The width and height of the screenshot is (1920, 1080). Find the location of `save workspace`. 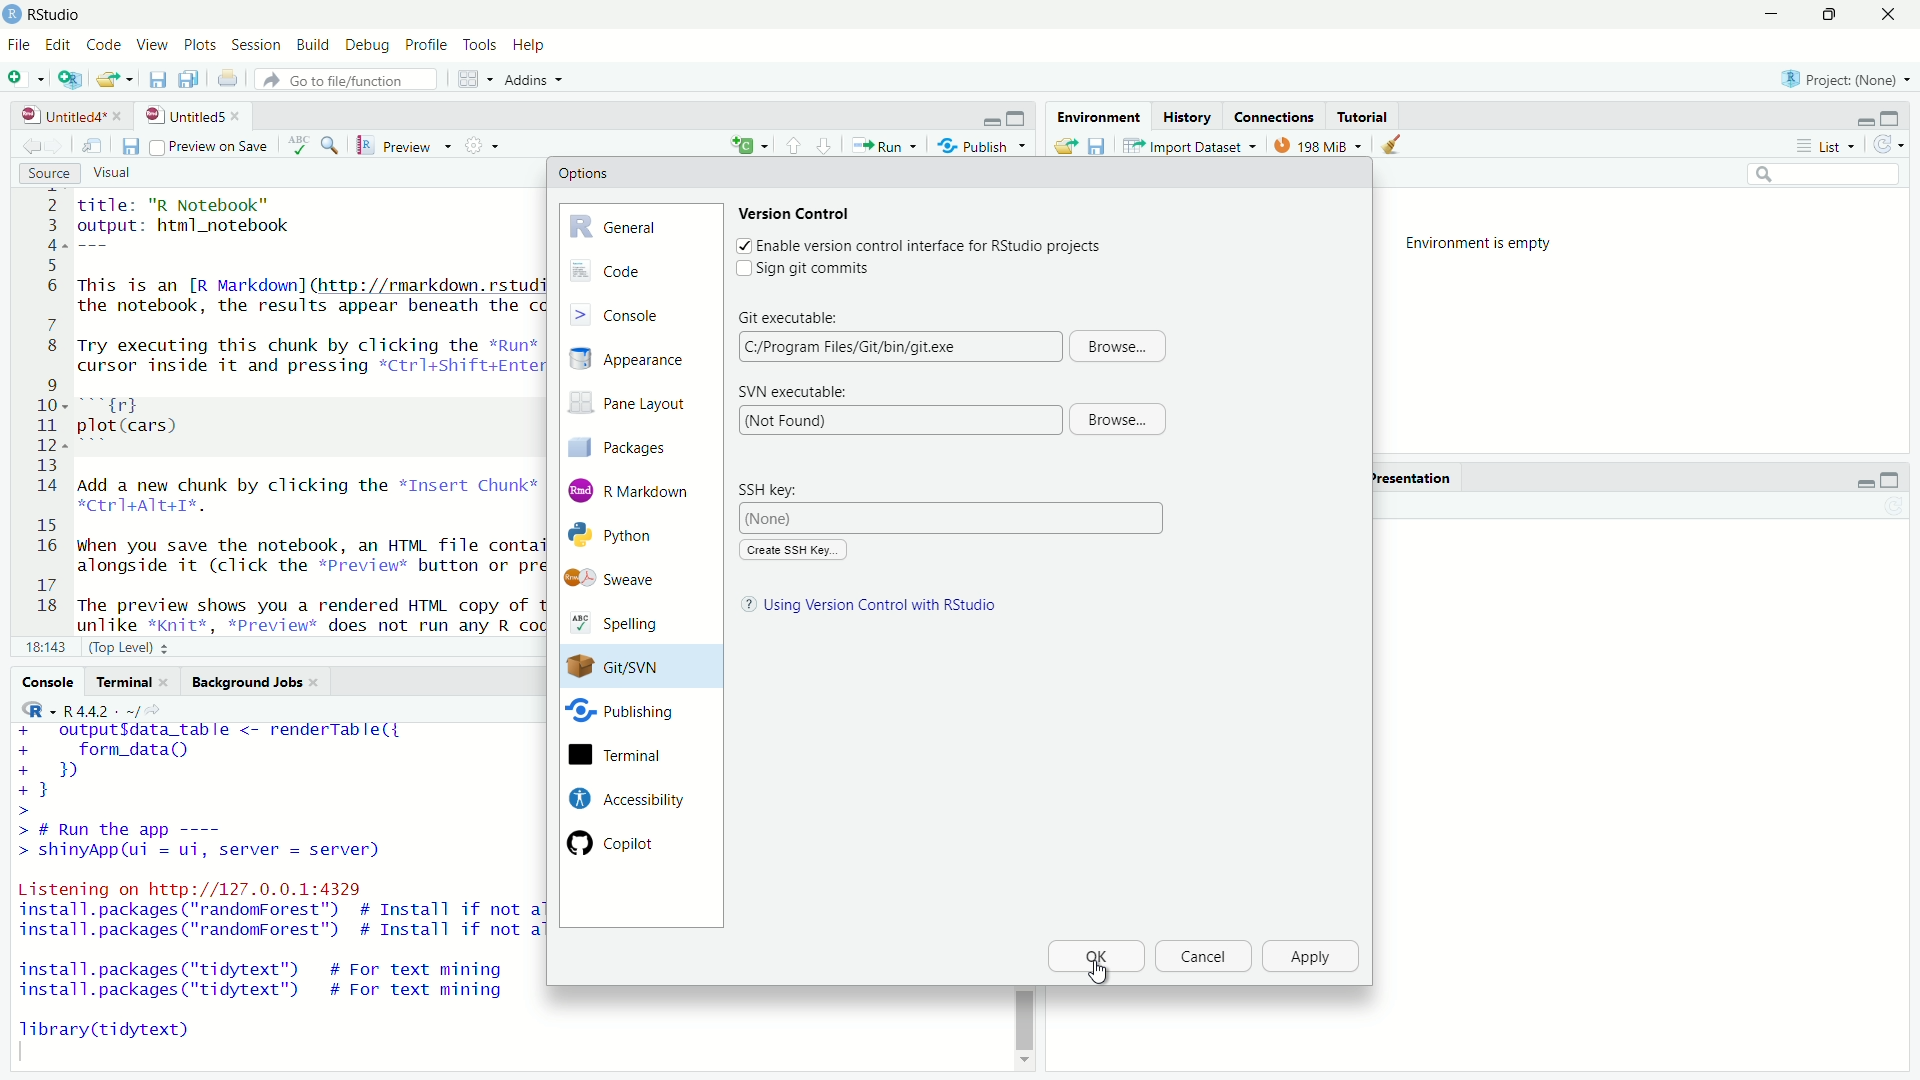

save workspace is located at coordinates (1097, 145).